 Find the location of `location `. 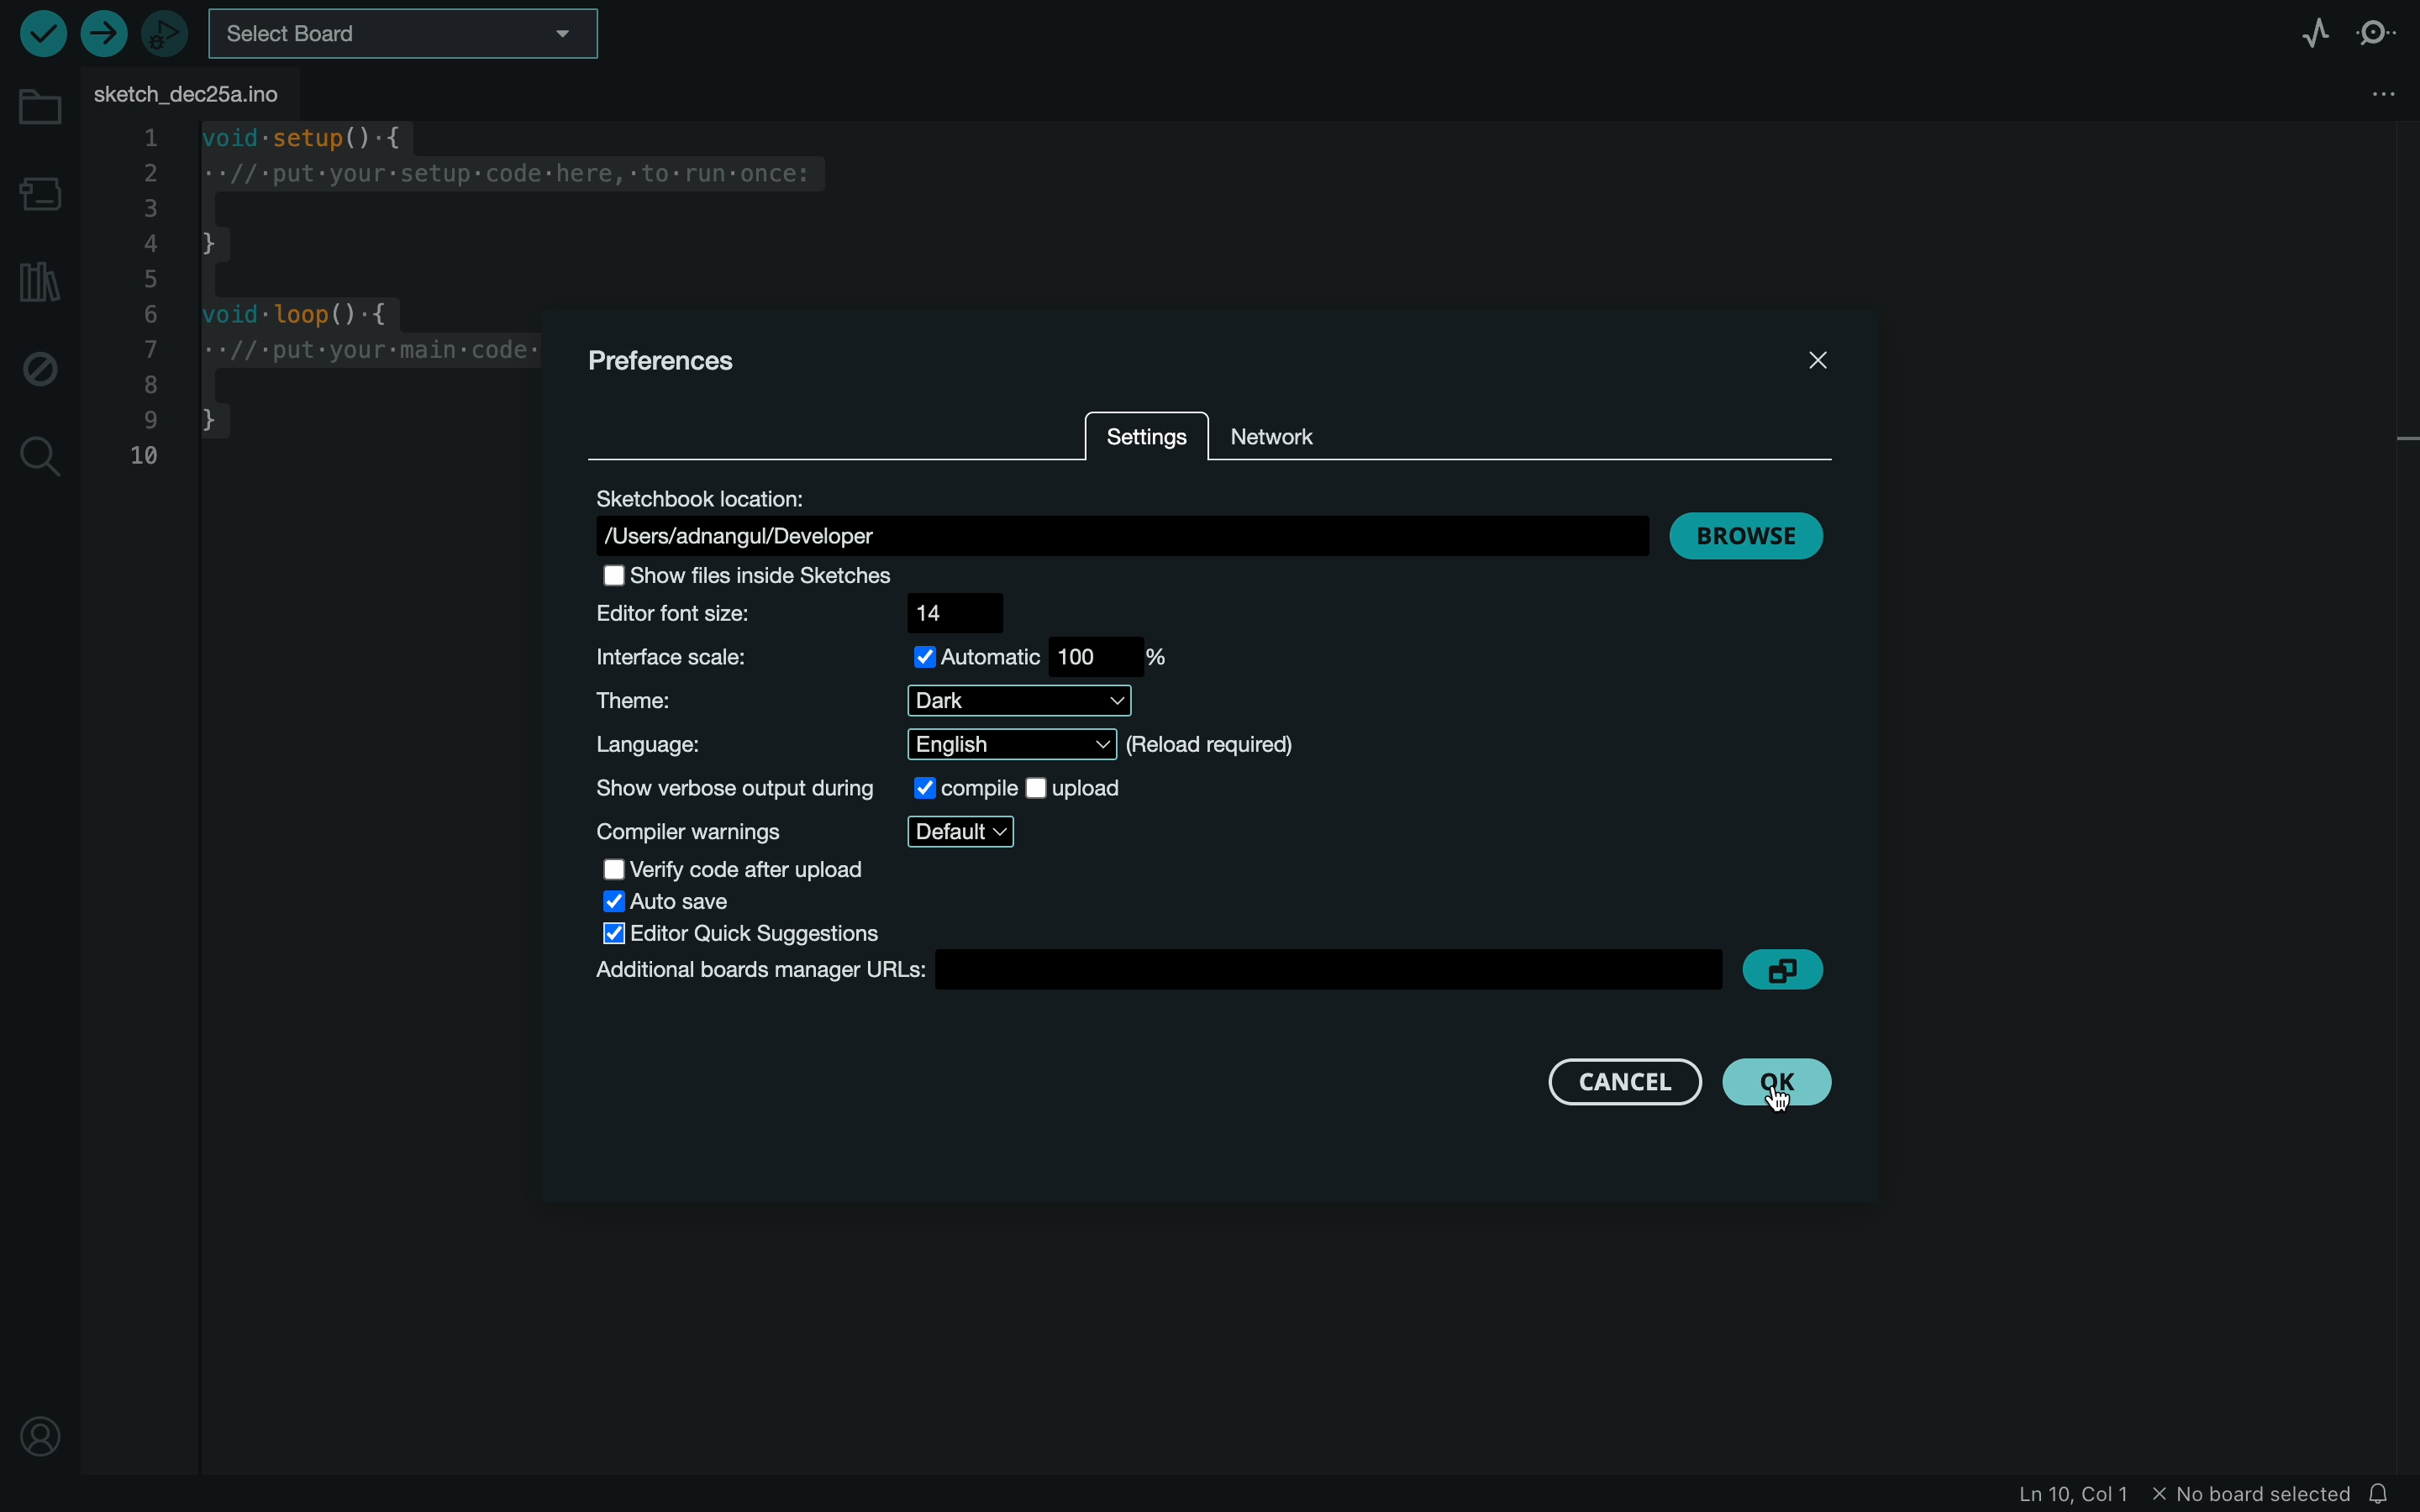

location  is located at coordinates (1114, 516).